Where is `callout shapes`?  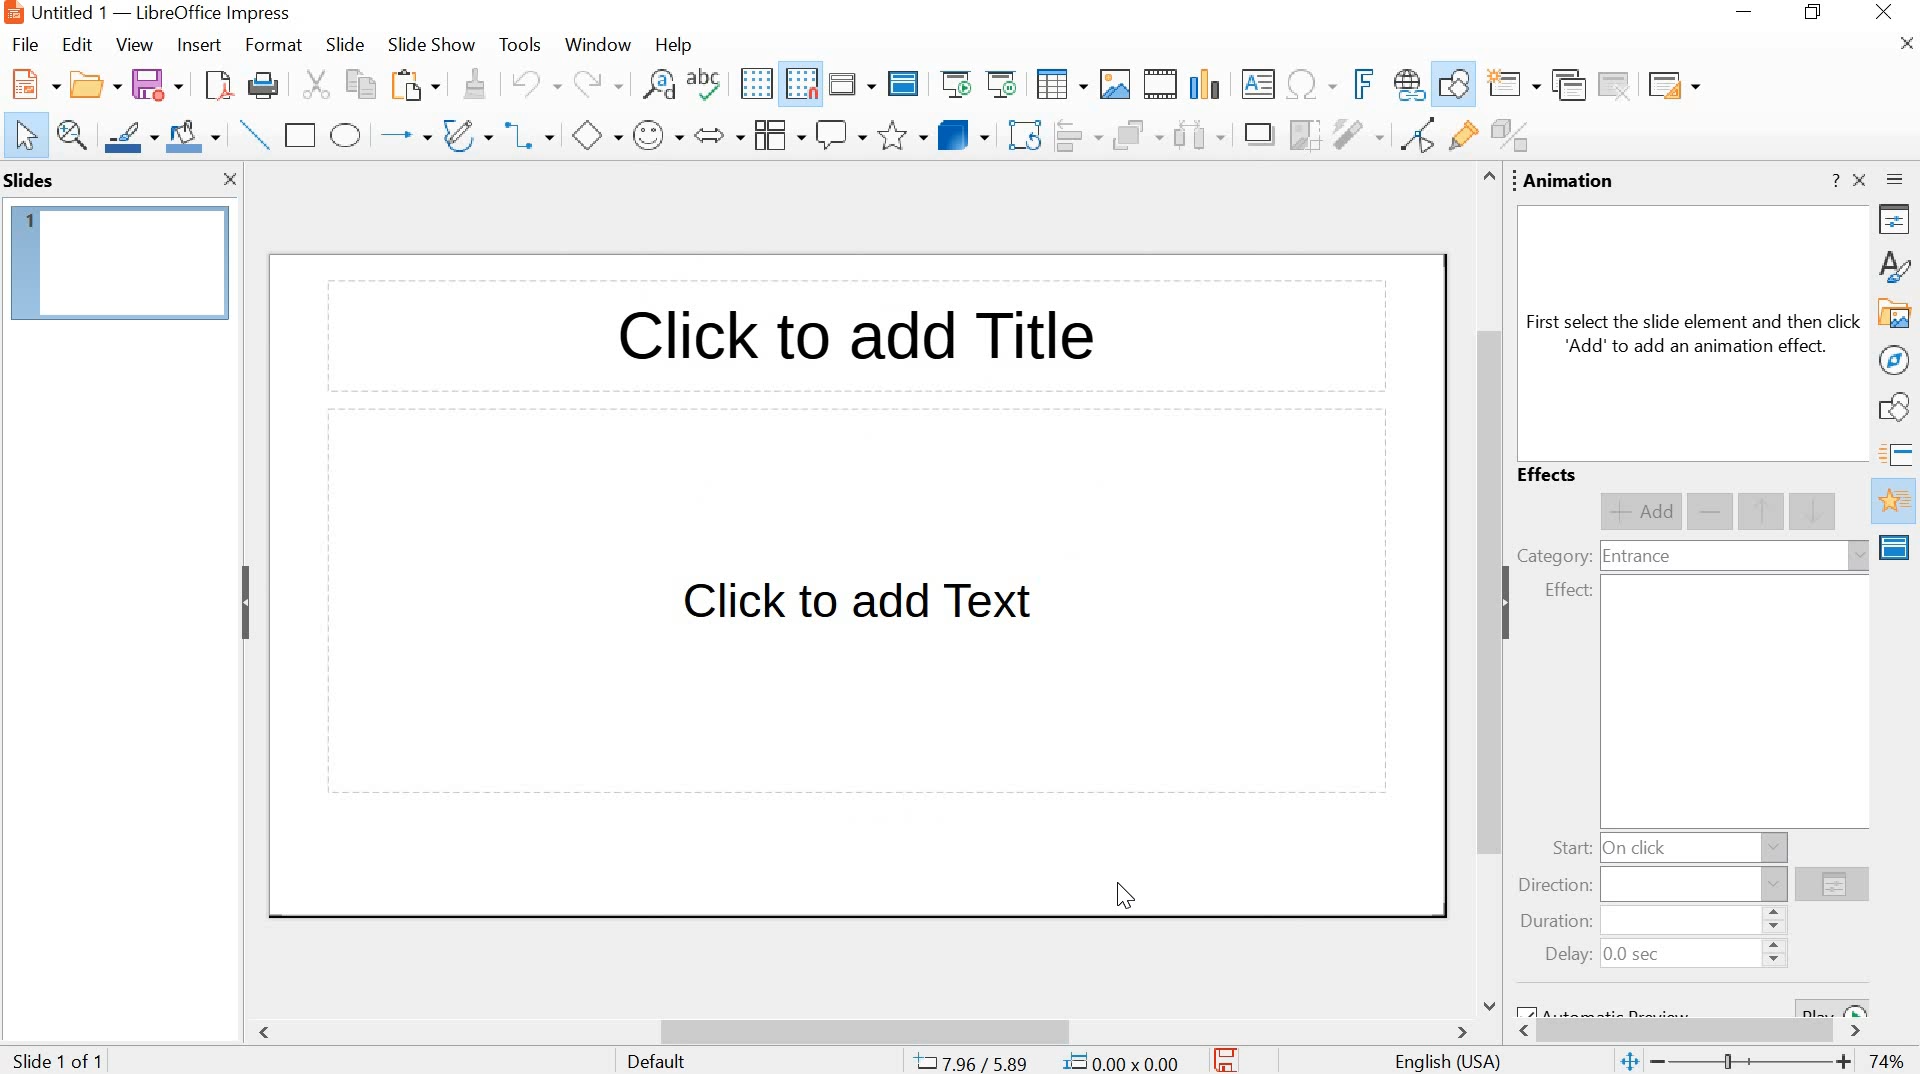
callout shapes is located at coordinates (841, 136).